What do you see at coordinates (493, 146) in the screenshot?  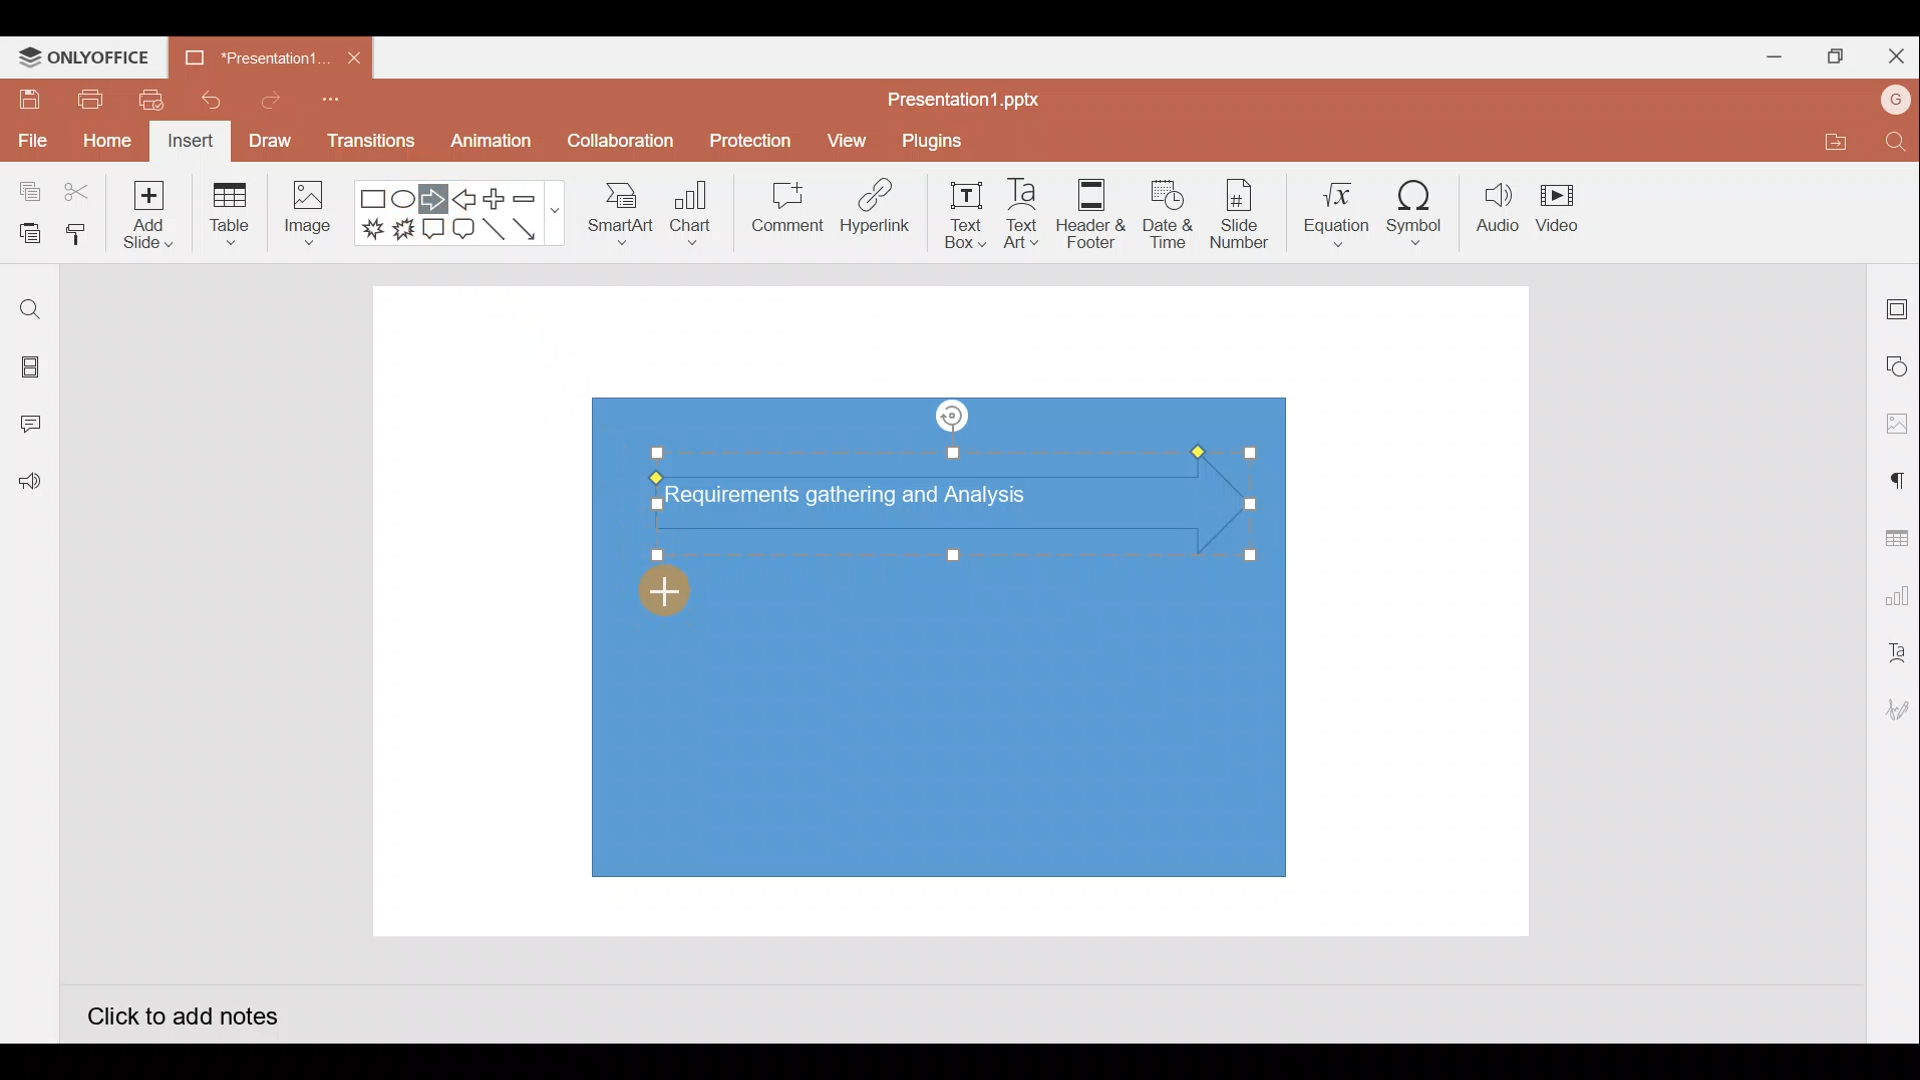 I see `Animation` at bounding box center [493, 146].